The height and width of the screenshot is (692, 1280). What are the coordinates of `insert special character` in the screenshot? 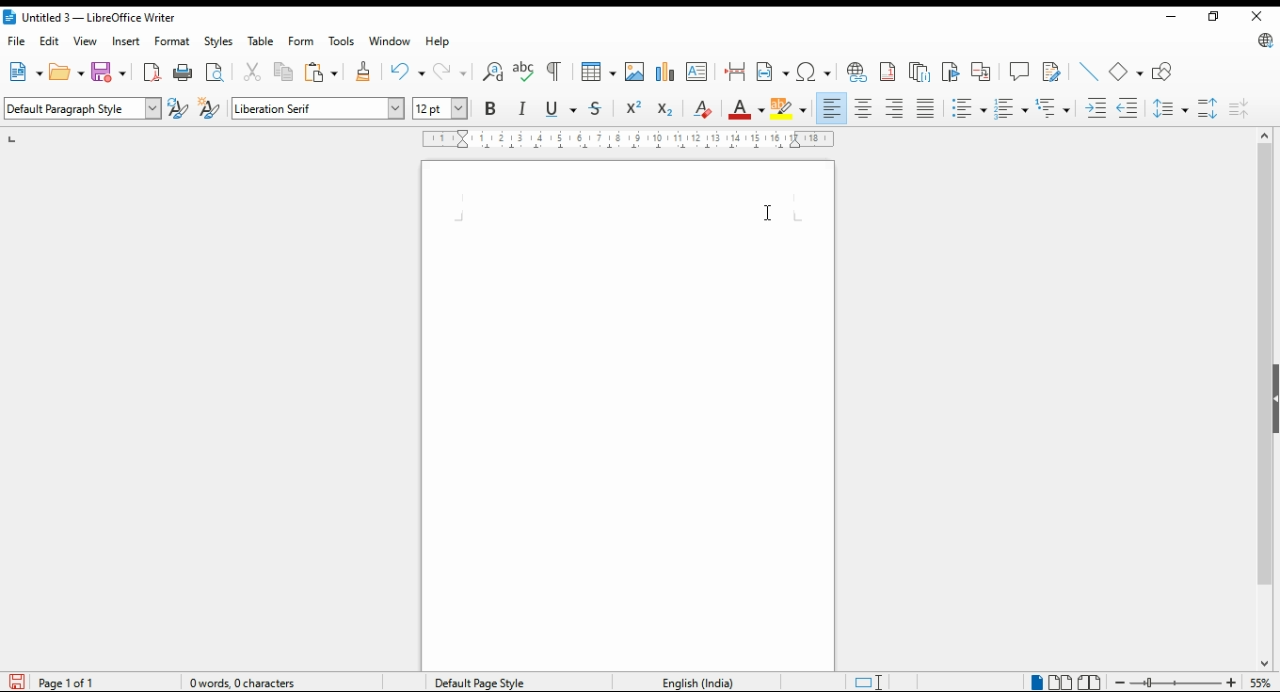 It's located at (813, 72).